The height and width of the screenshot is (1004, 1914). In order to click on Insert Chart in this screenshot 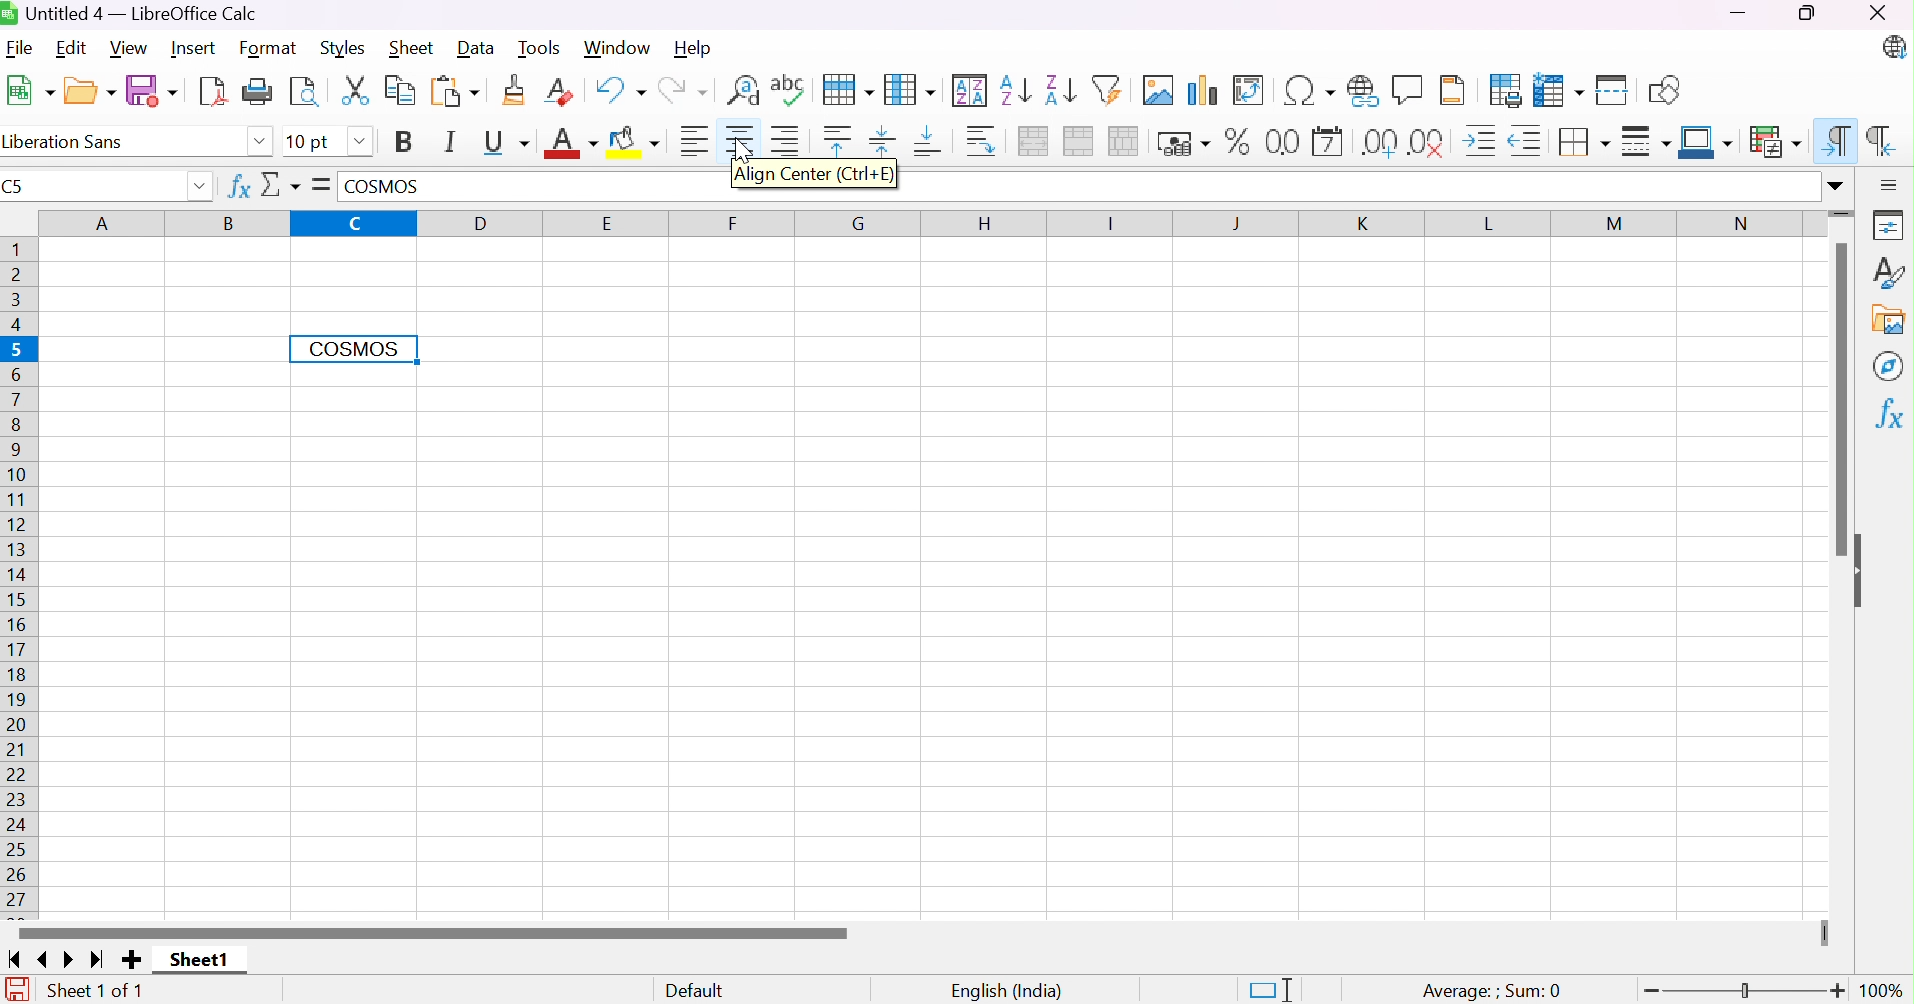, I will do `click(1203, 90)`.